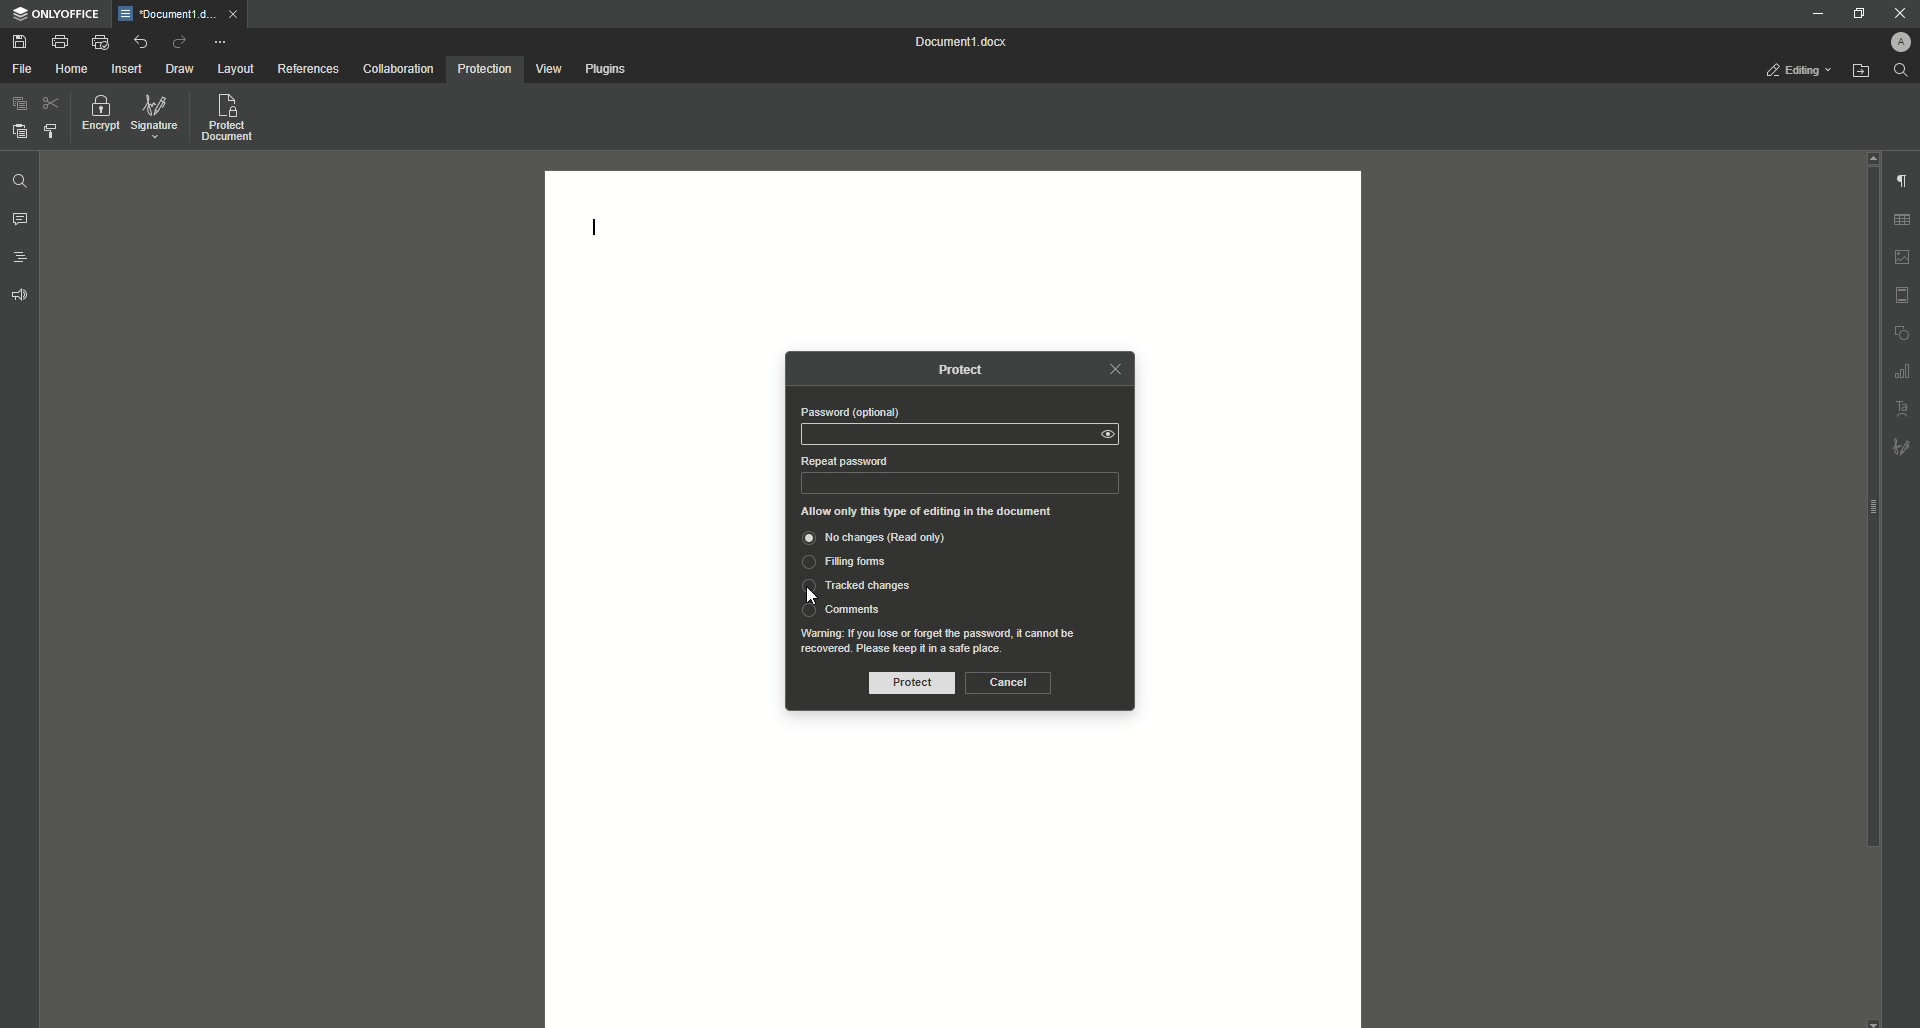  Describe the element at coordinates (155, 117) in the screenshot. I see `Signature` at that location.